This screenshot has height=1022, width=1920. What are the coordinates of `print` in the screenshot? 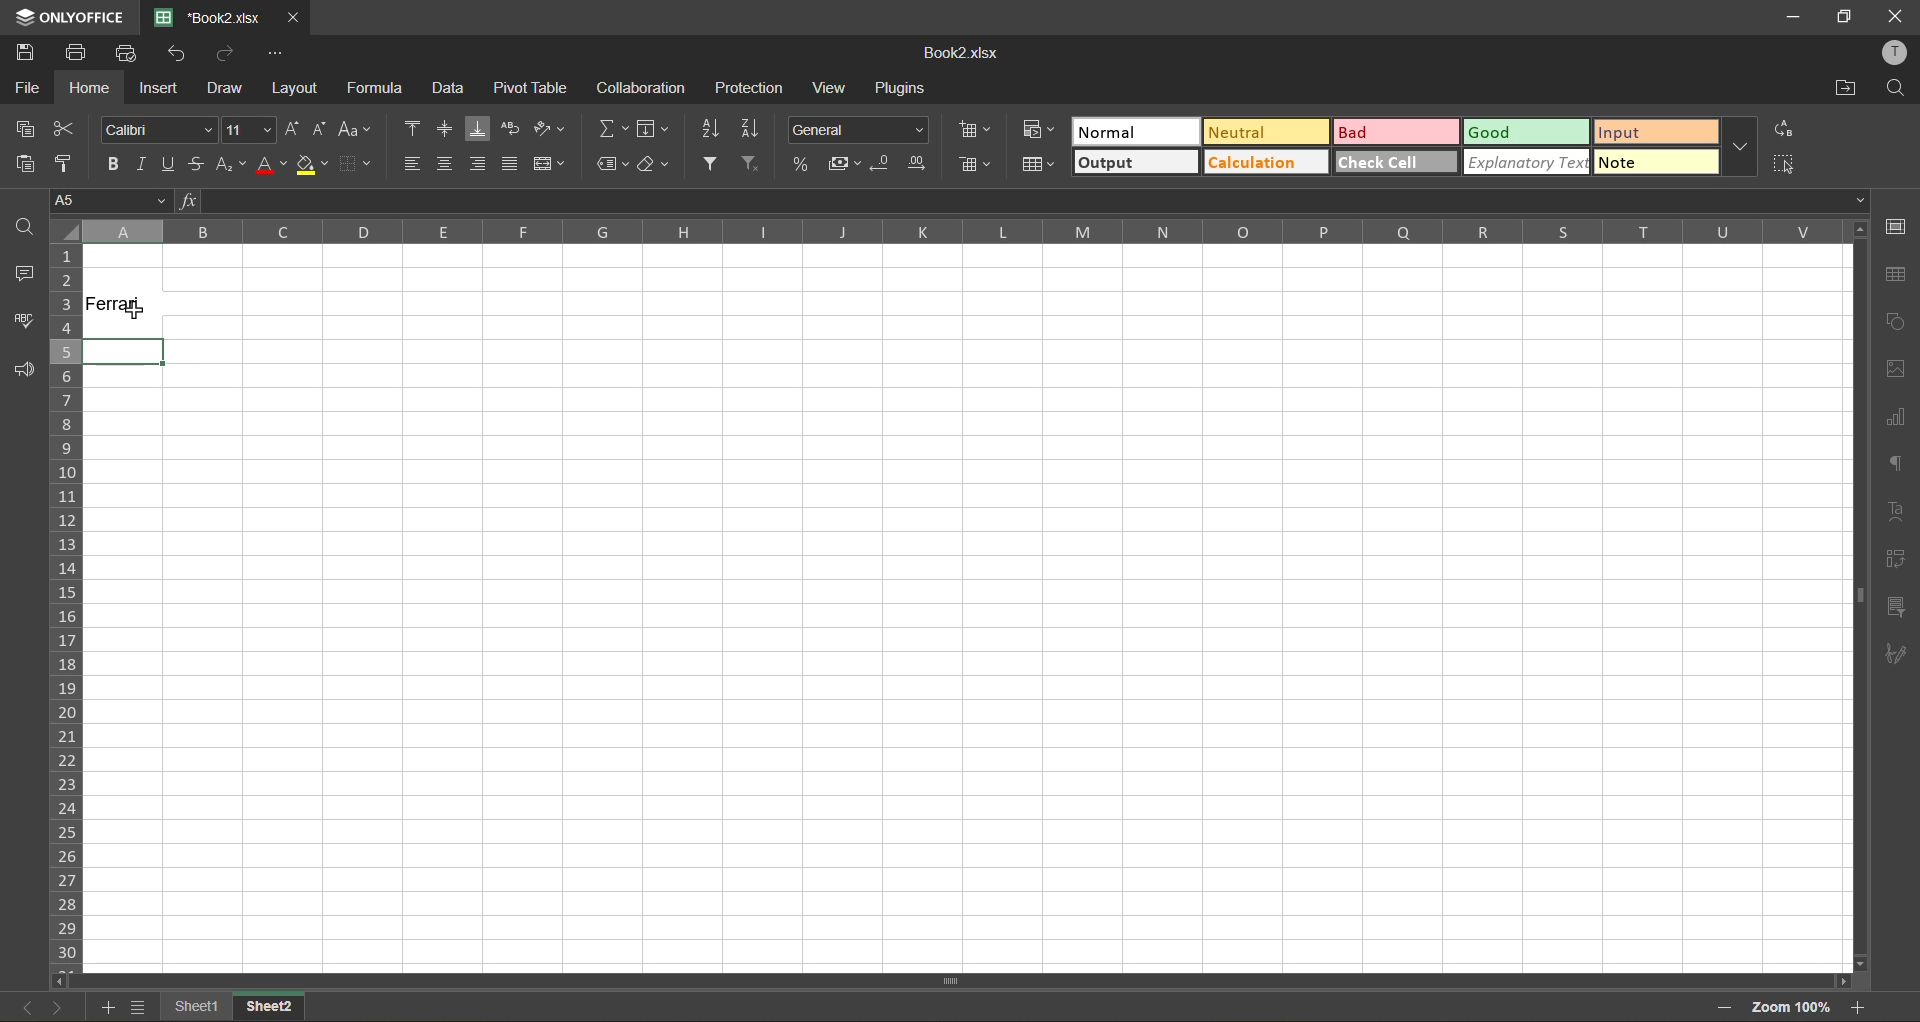 It's located at (81, 53).